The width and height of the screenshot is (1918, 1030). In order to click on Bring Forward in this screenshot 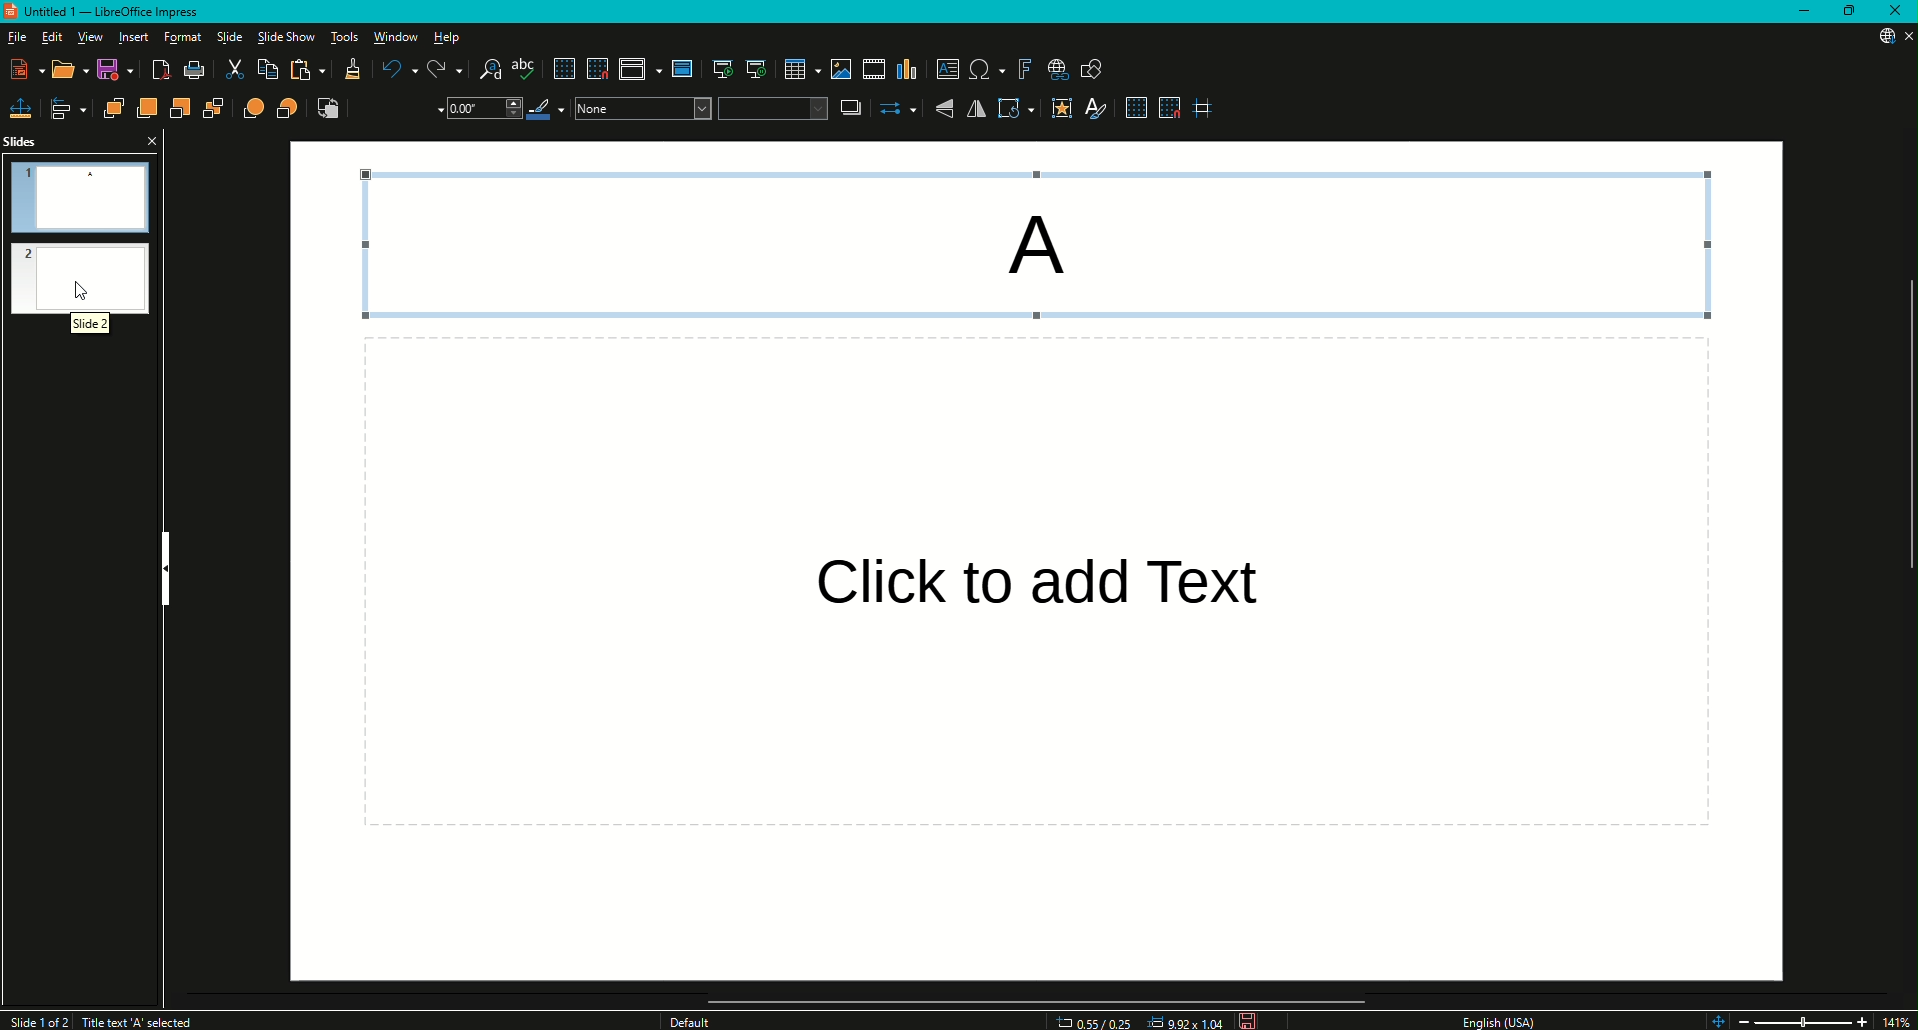, I will do `click(145, 108)`.